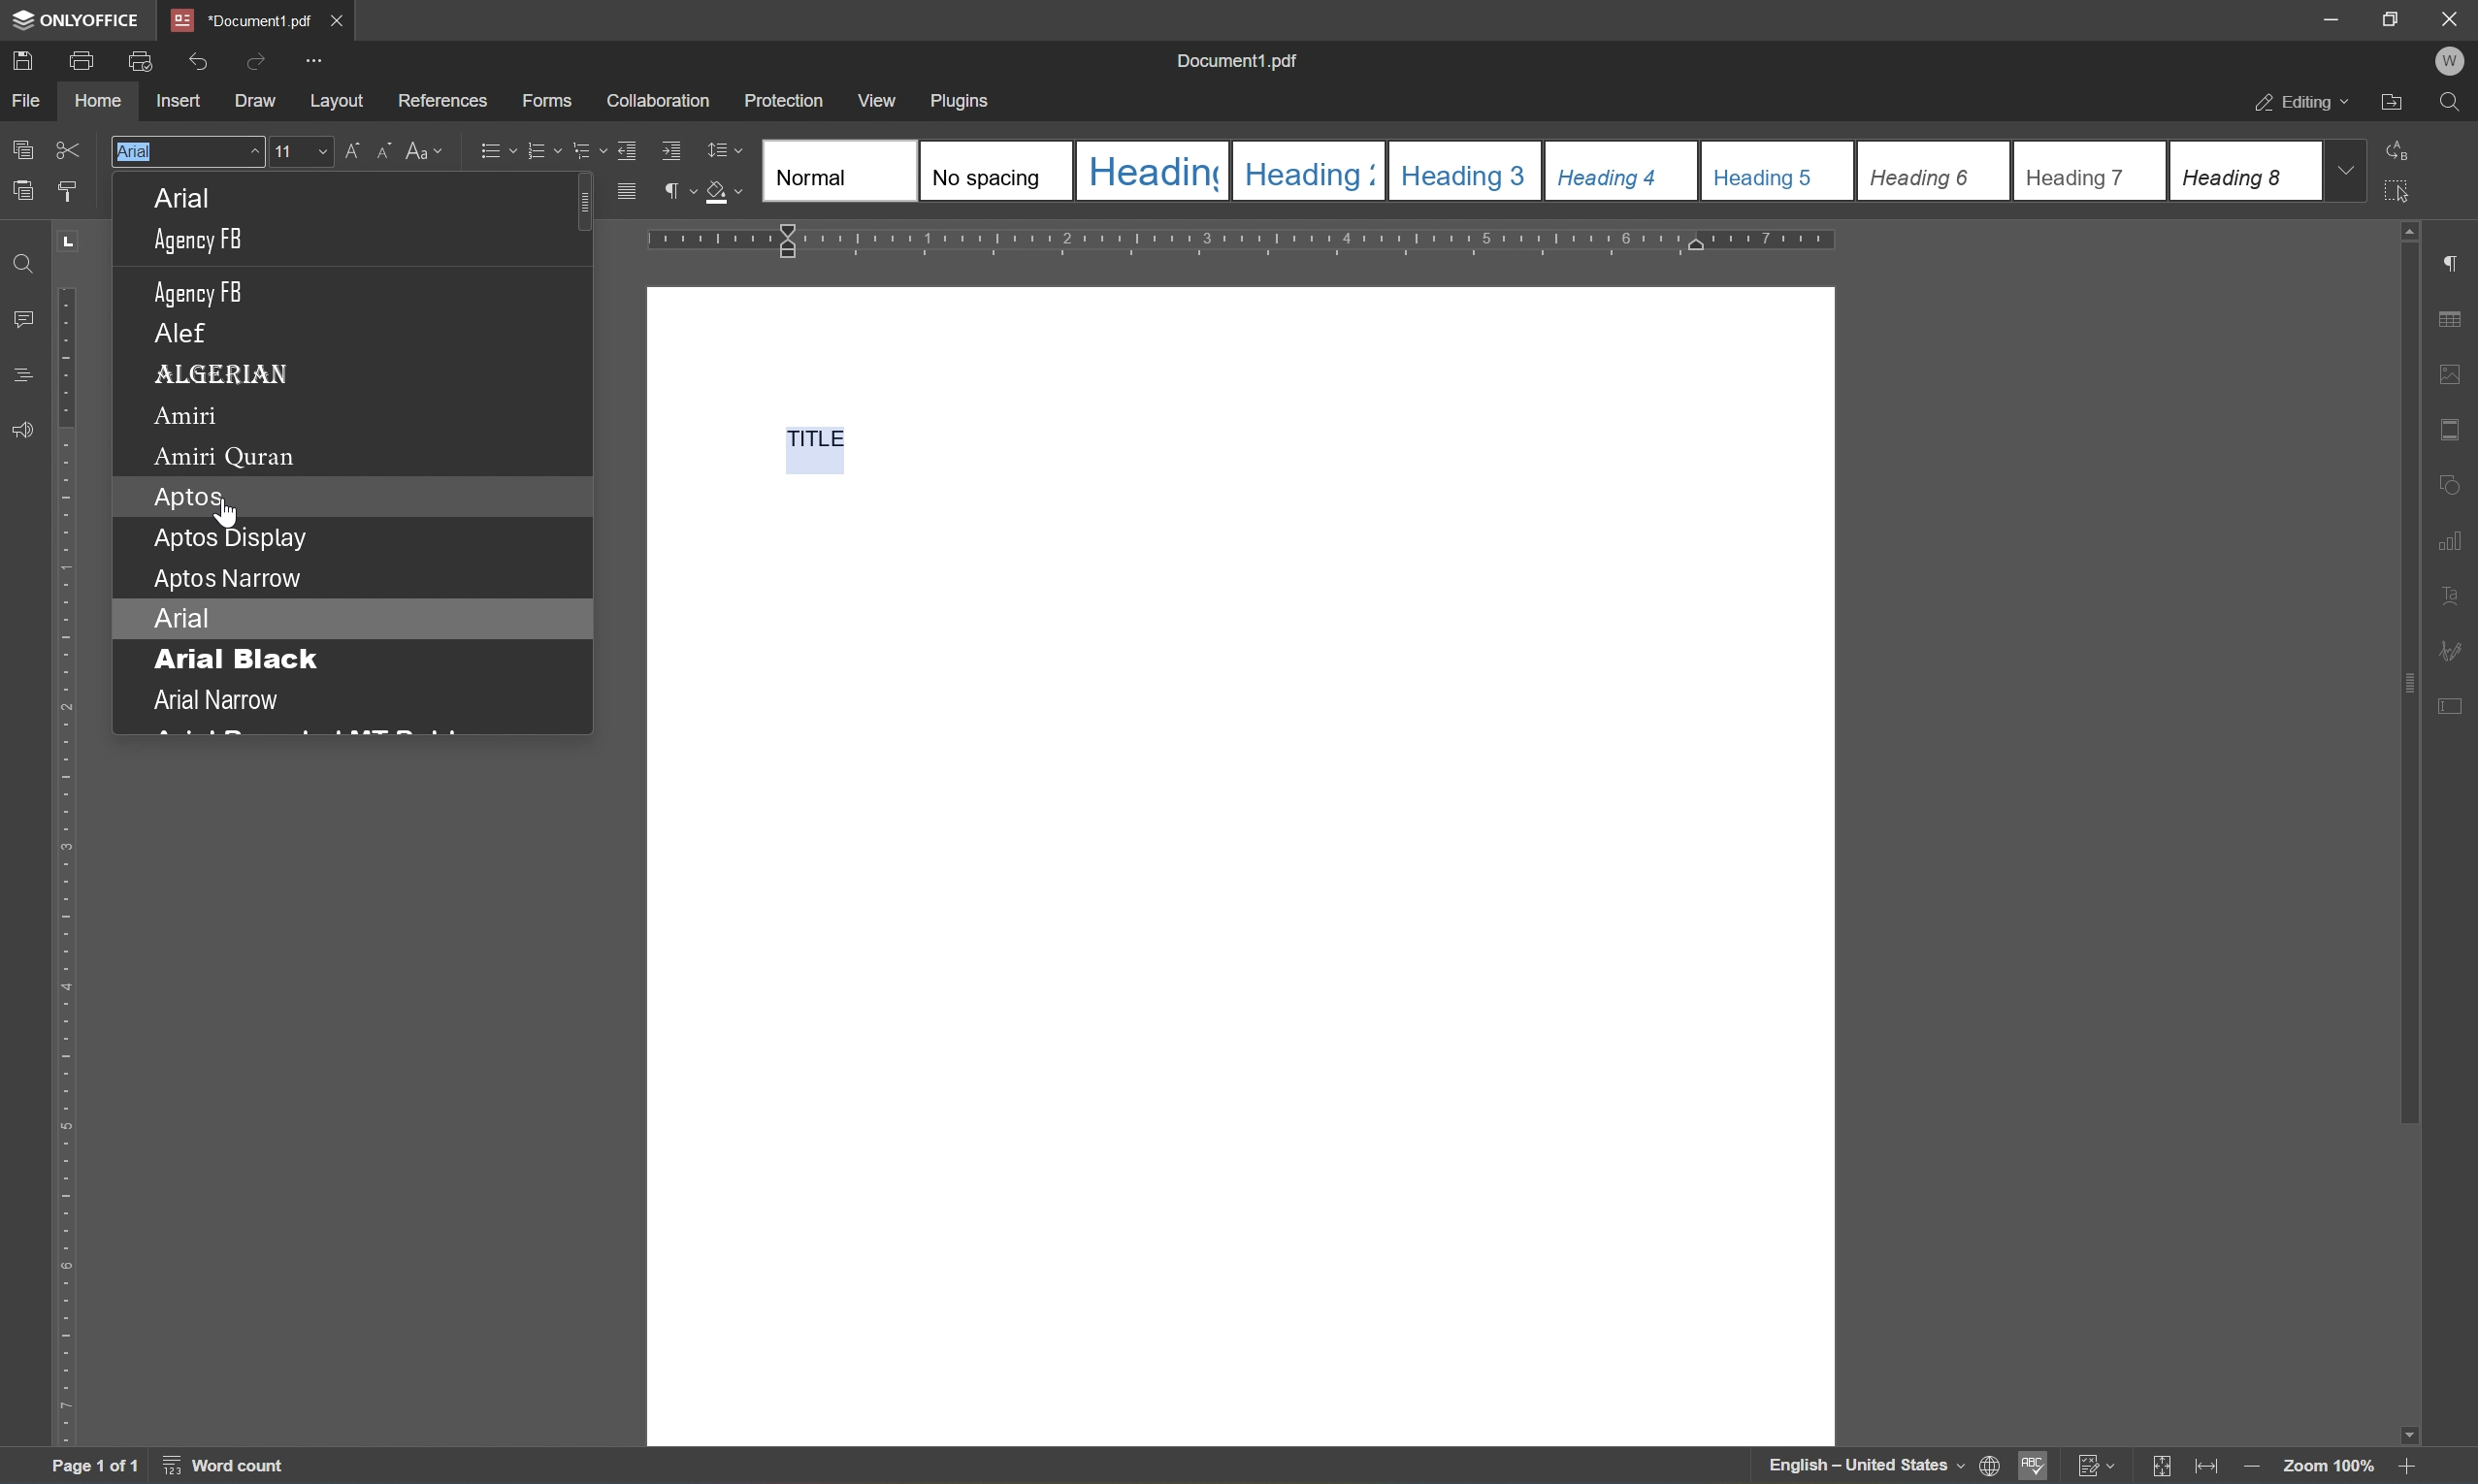  What do you see at coordinates (544, 151) in the screenshot?
I see `numbering` at bounding box center [544, 151].